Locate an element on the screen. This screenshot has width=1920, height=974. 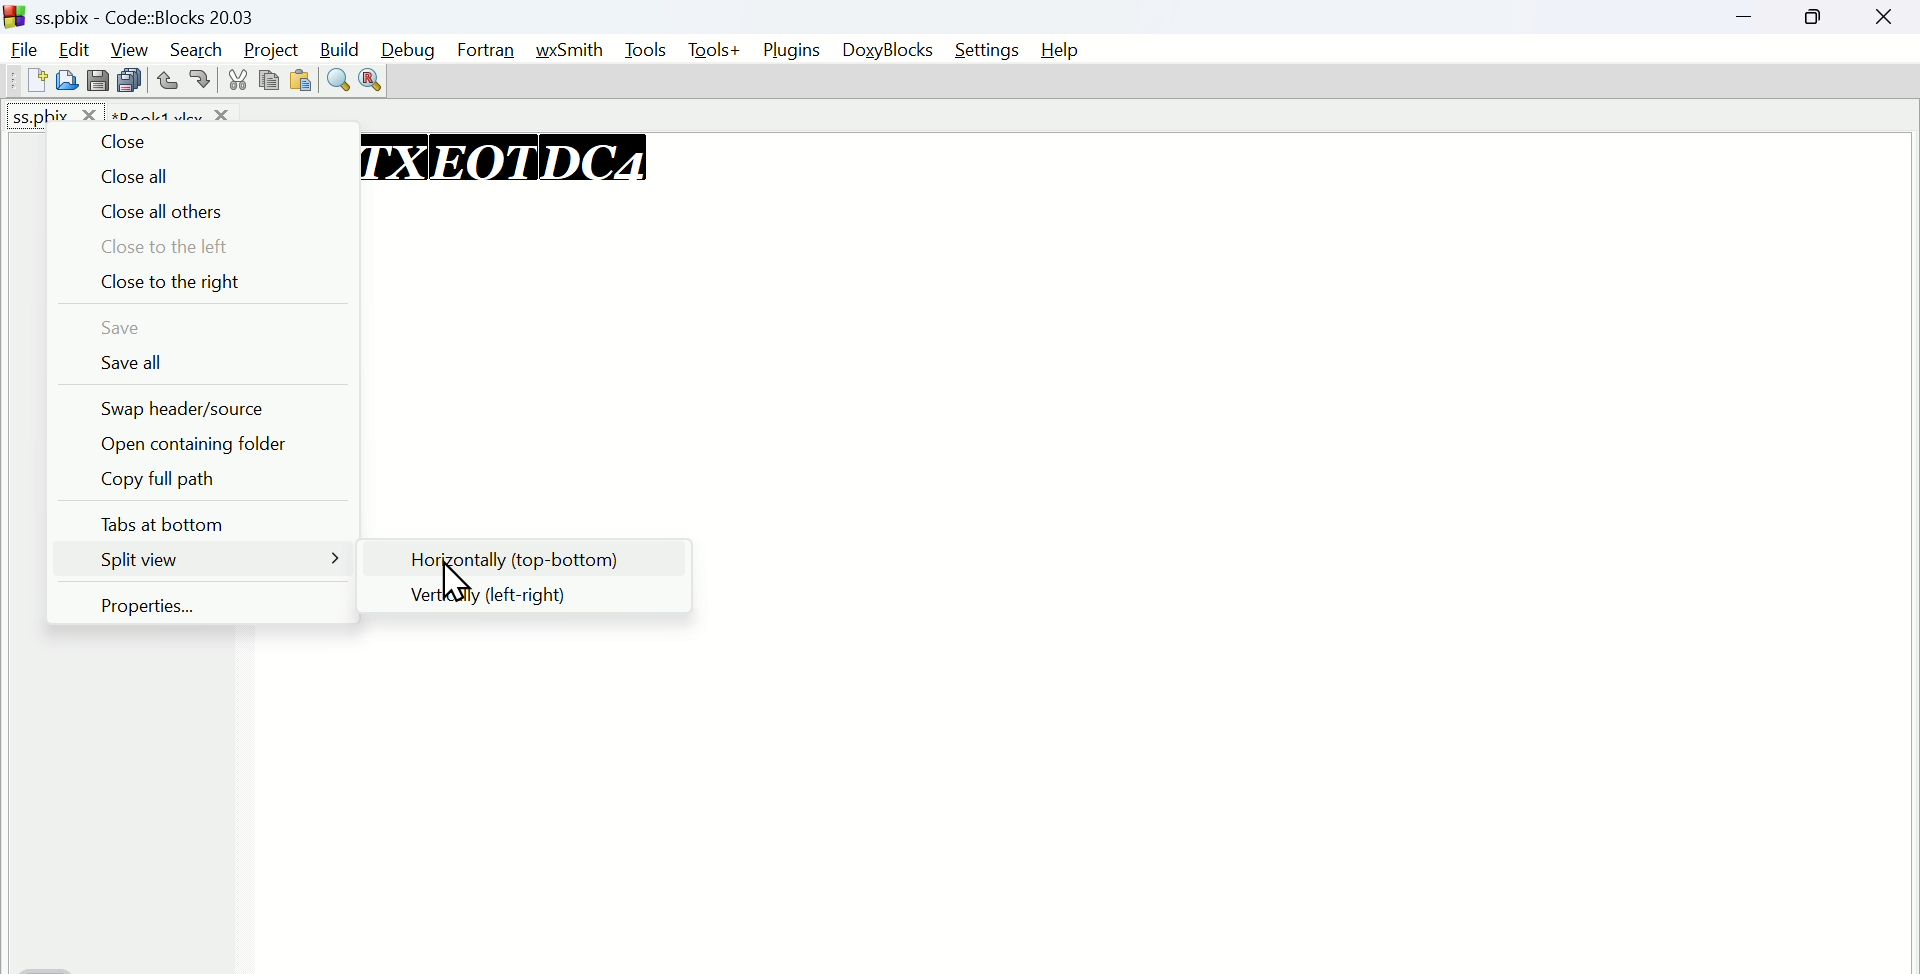
Open containing folder is located at coordinates (193, 443).